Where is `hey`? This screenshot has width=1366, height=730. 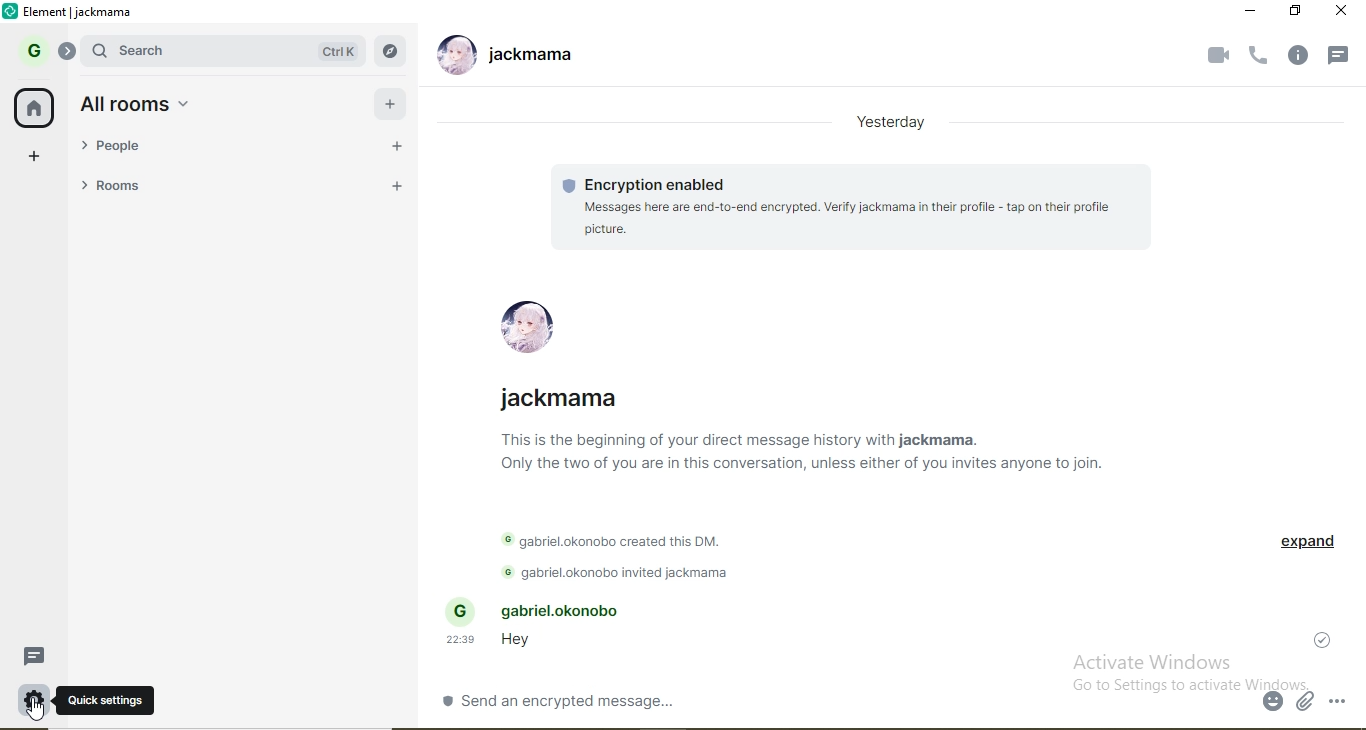 hey is located at coordinates (515, 643).